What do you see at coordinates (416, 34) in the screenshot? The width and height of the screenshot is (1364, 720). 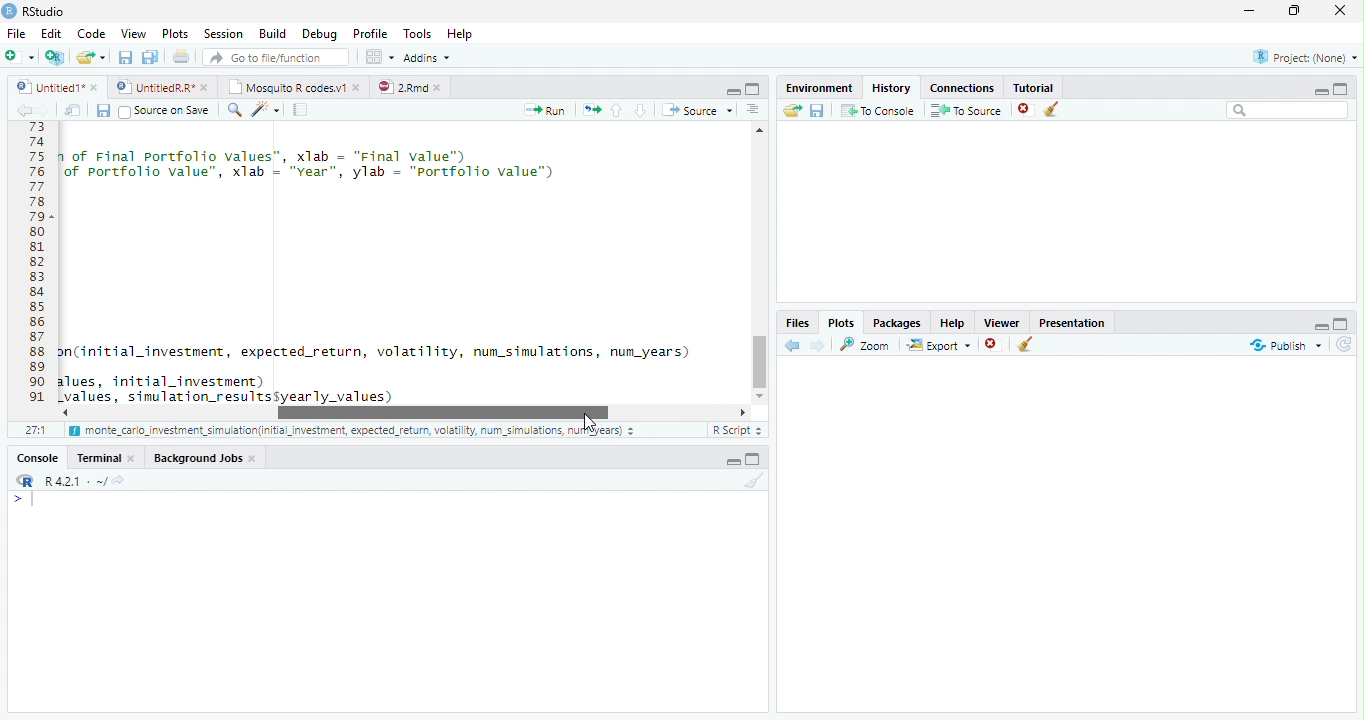 I see `Tools` at bounding box center [416, 34].